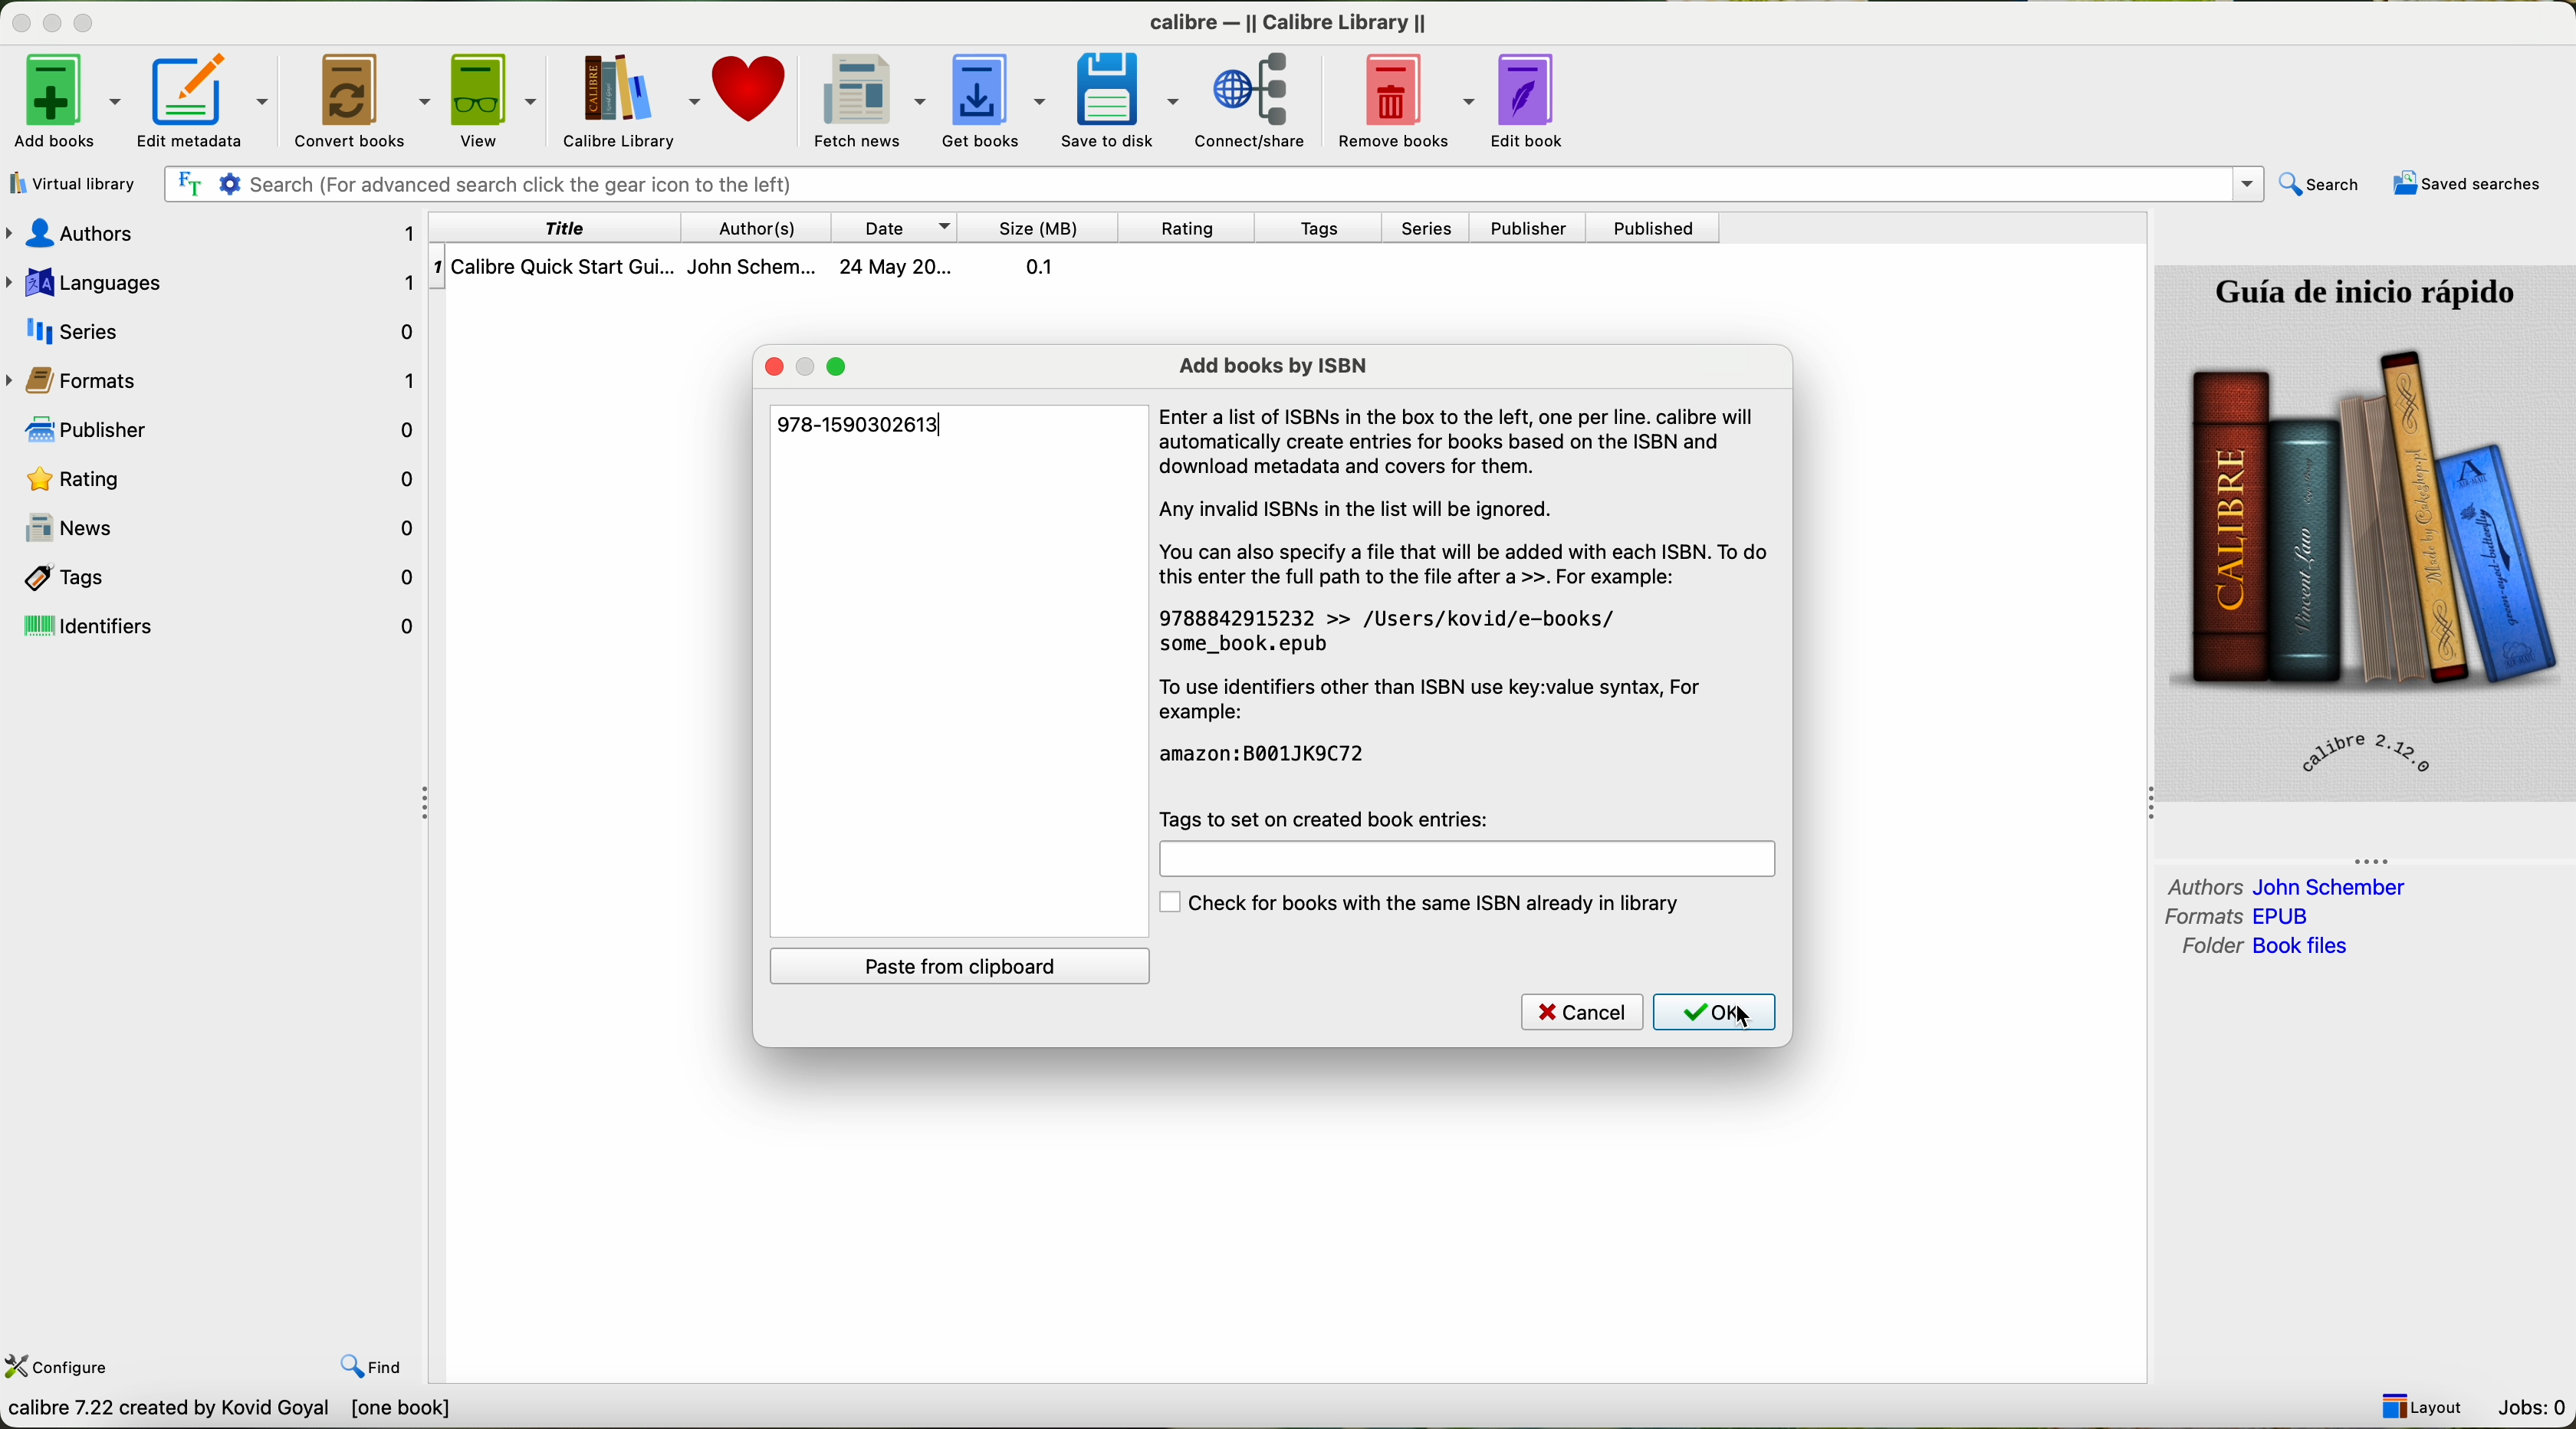 The image size is (2576, 1429). What do you see at coordinates (238, 1412) in the screenshot?
I see `Callibre 7.22 created by Kavid Goyal [0 books]` at bounding box center [238, 1412].